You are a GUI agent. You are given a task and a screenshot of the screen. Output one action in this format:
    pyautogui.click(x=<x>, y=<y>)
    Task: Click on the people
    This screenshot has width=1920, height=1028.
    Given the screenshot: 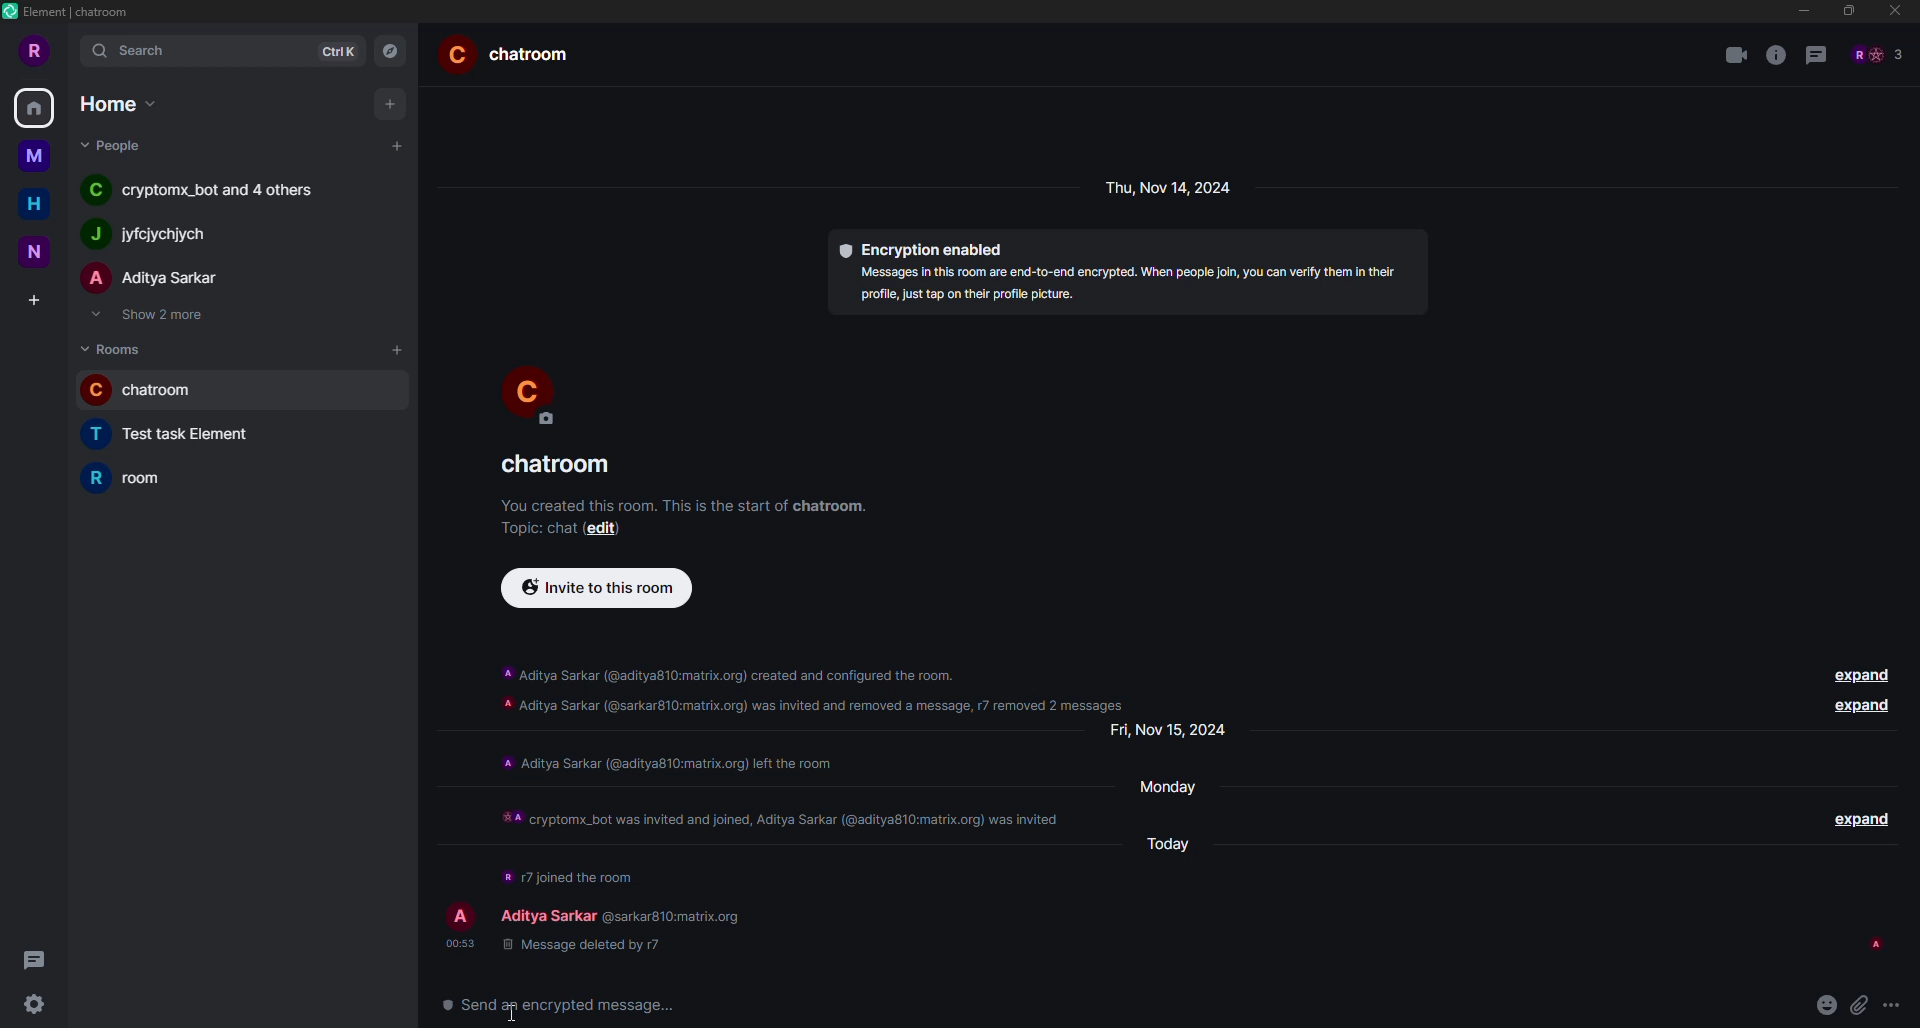 What is the action you would take?
    pyautogui.click(x=116, y=145)
    